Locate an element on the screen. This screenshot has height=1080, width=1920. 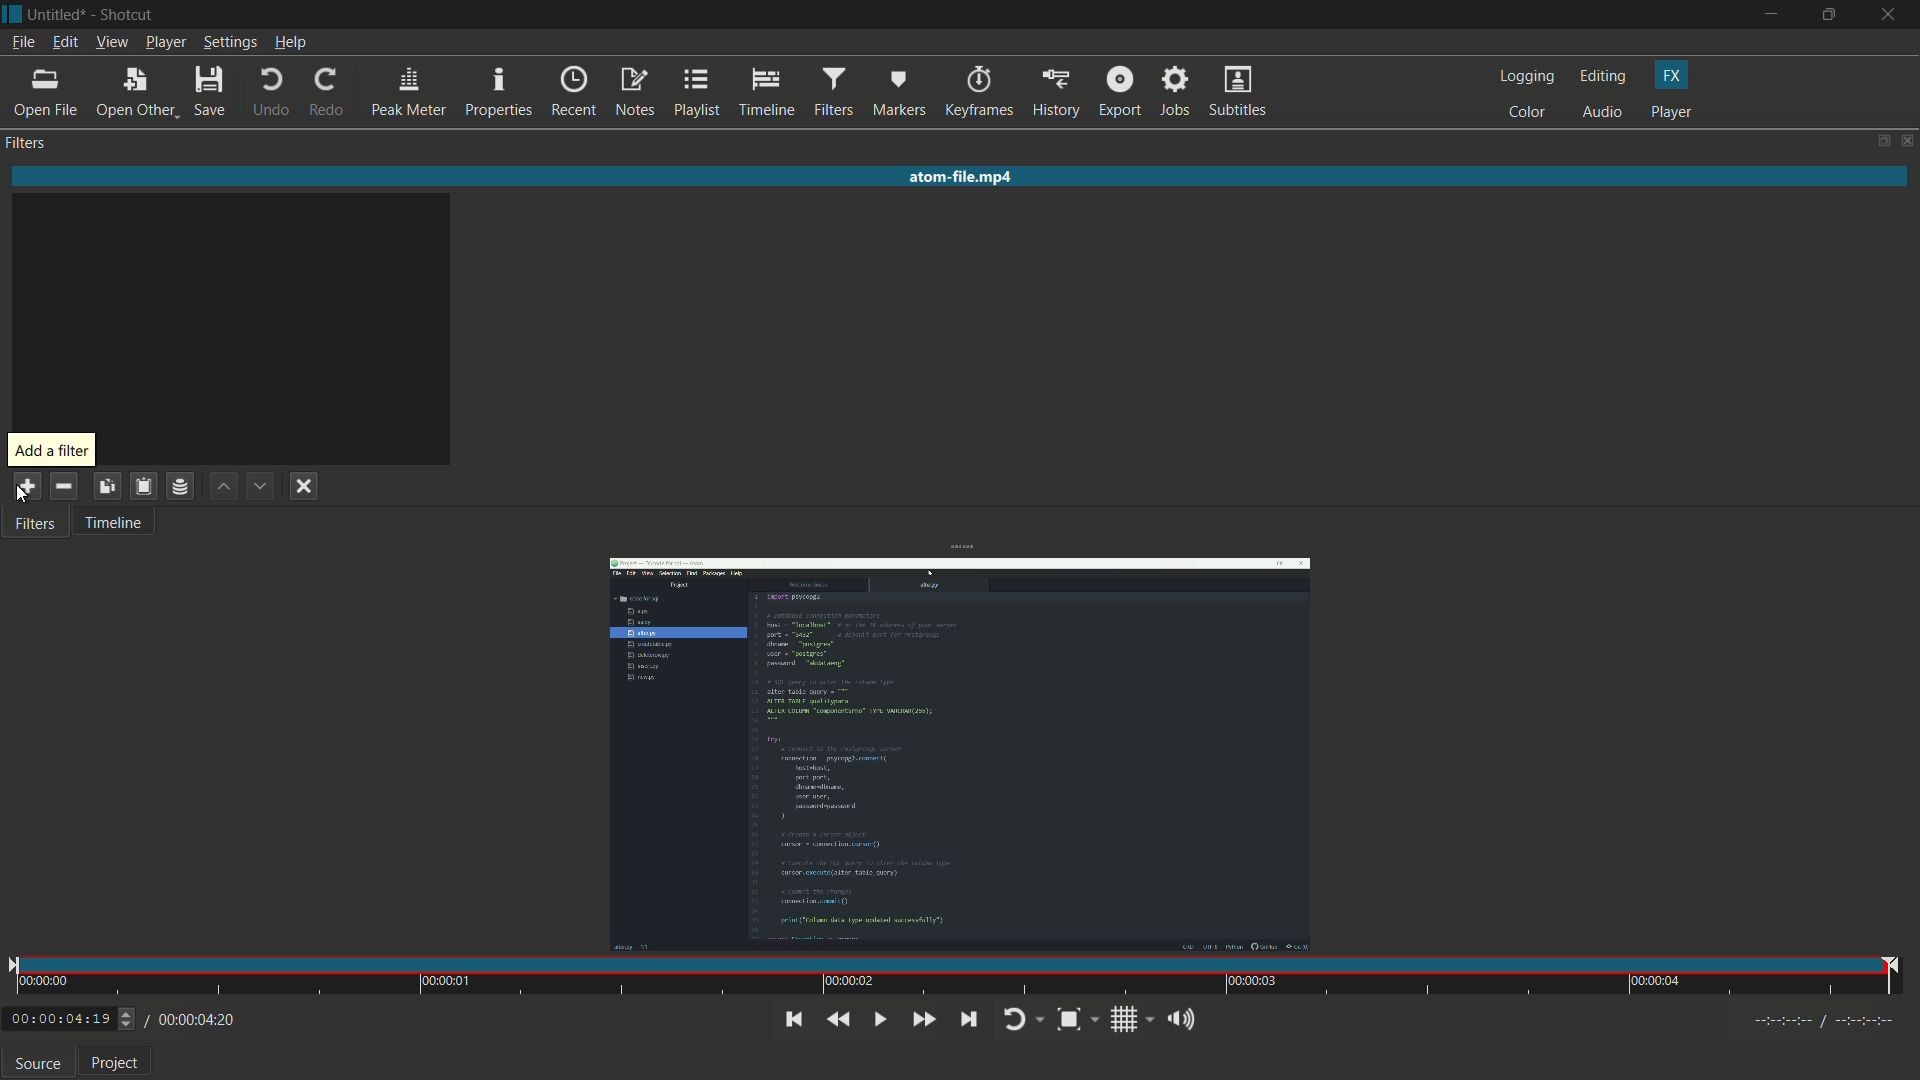
filters is located at coordinates (26, 144).